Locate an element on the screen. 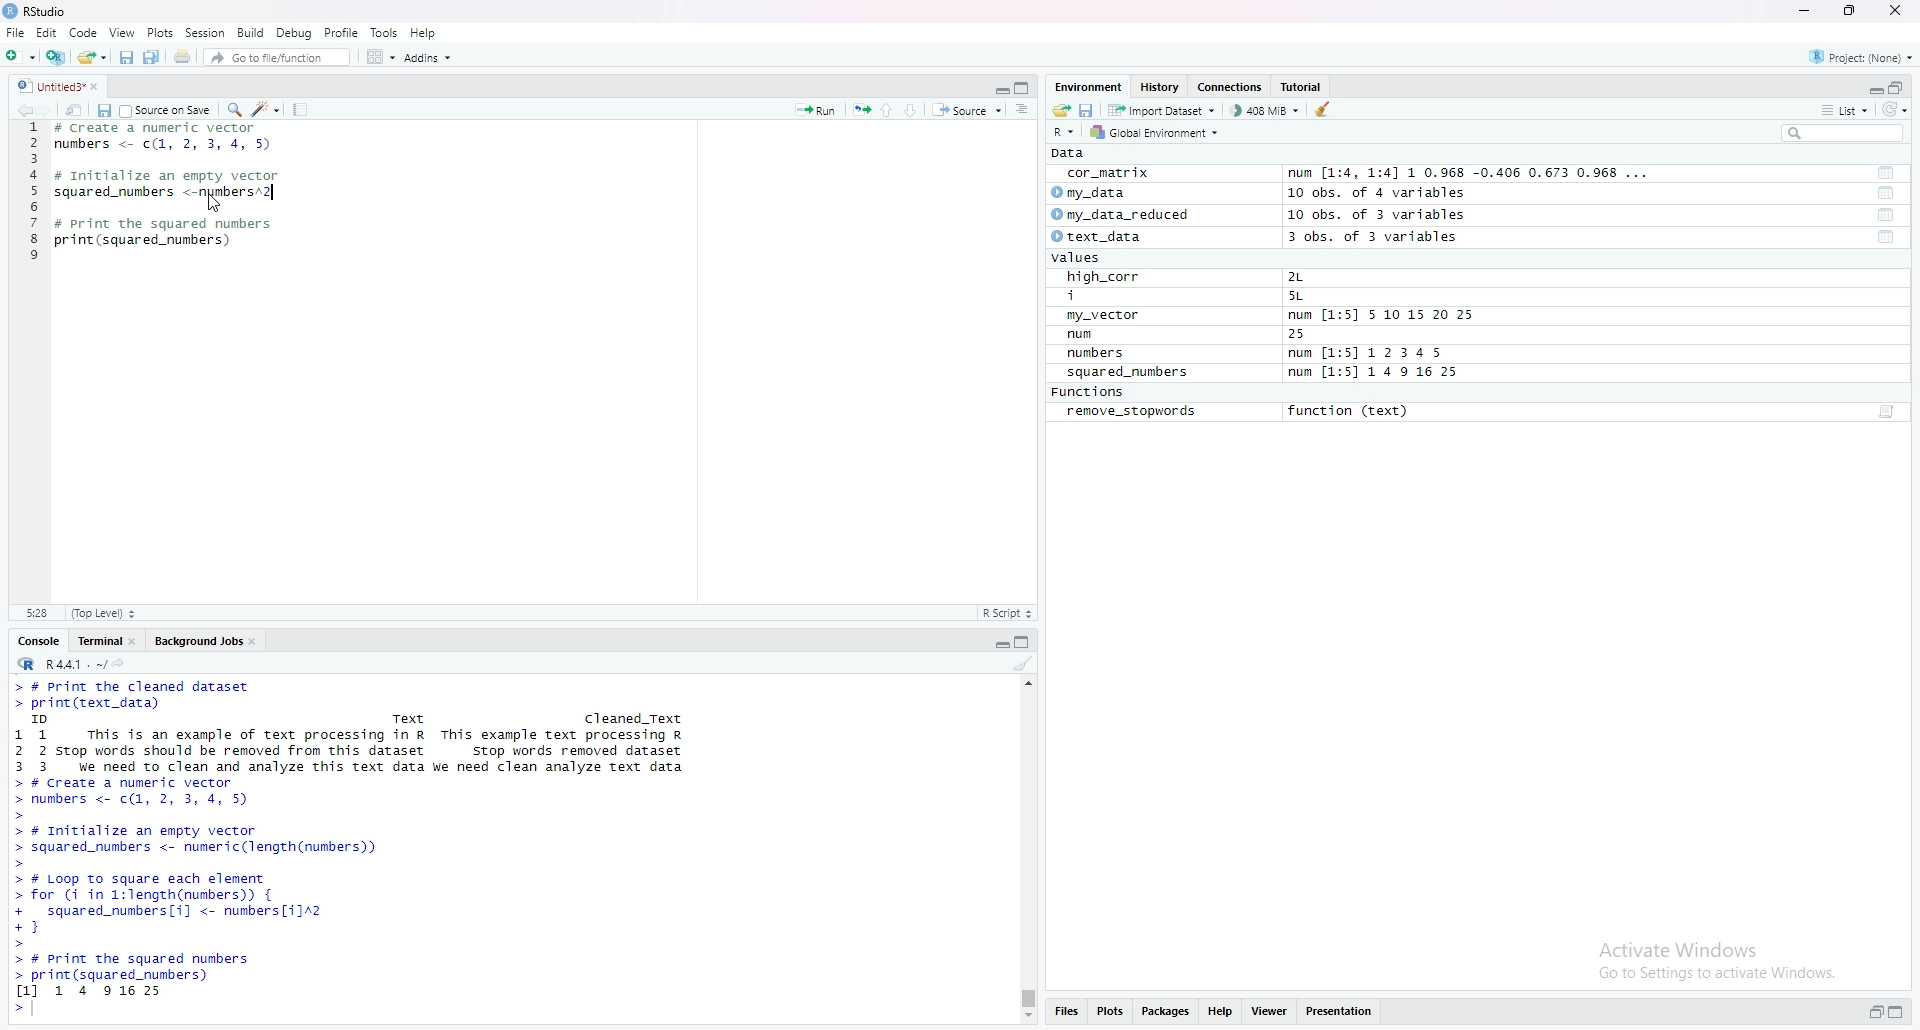  File is located at coordinates (15, 32).